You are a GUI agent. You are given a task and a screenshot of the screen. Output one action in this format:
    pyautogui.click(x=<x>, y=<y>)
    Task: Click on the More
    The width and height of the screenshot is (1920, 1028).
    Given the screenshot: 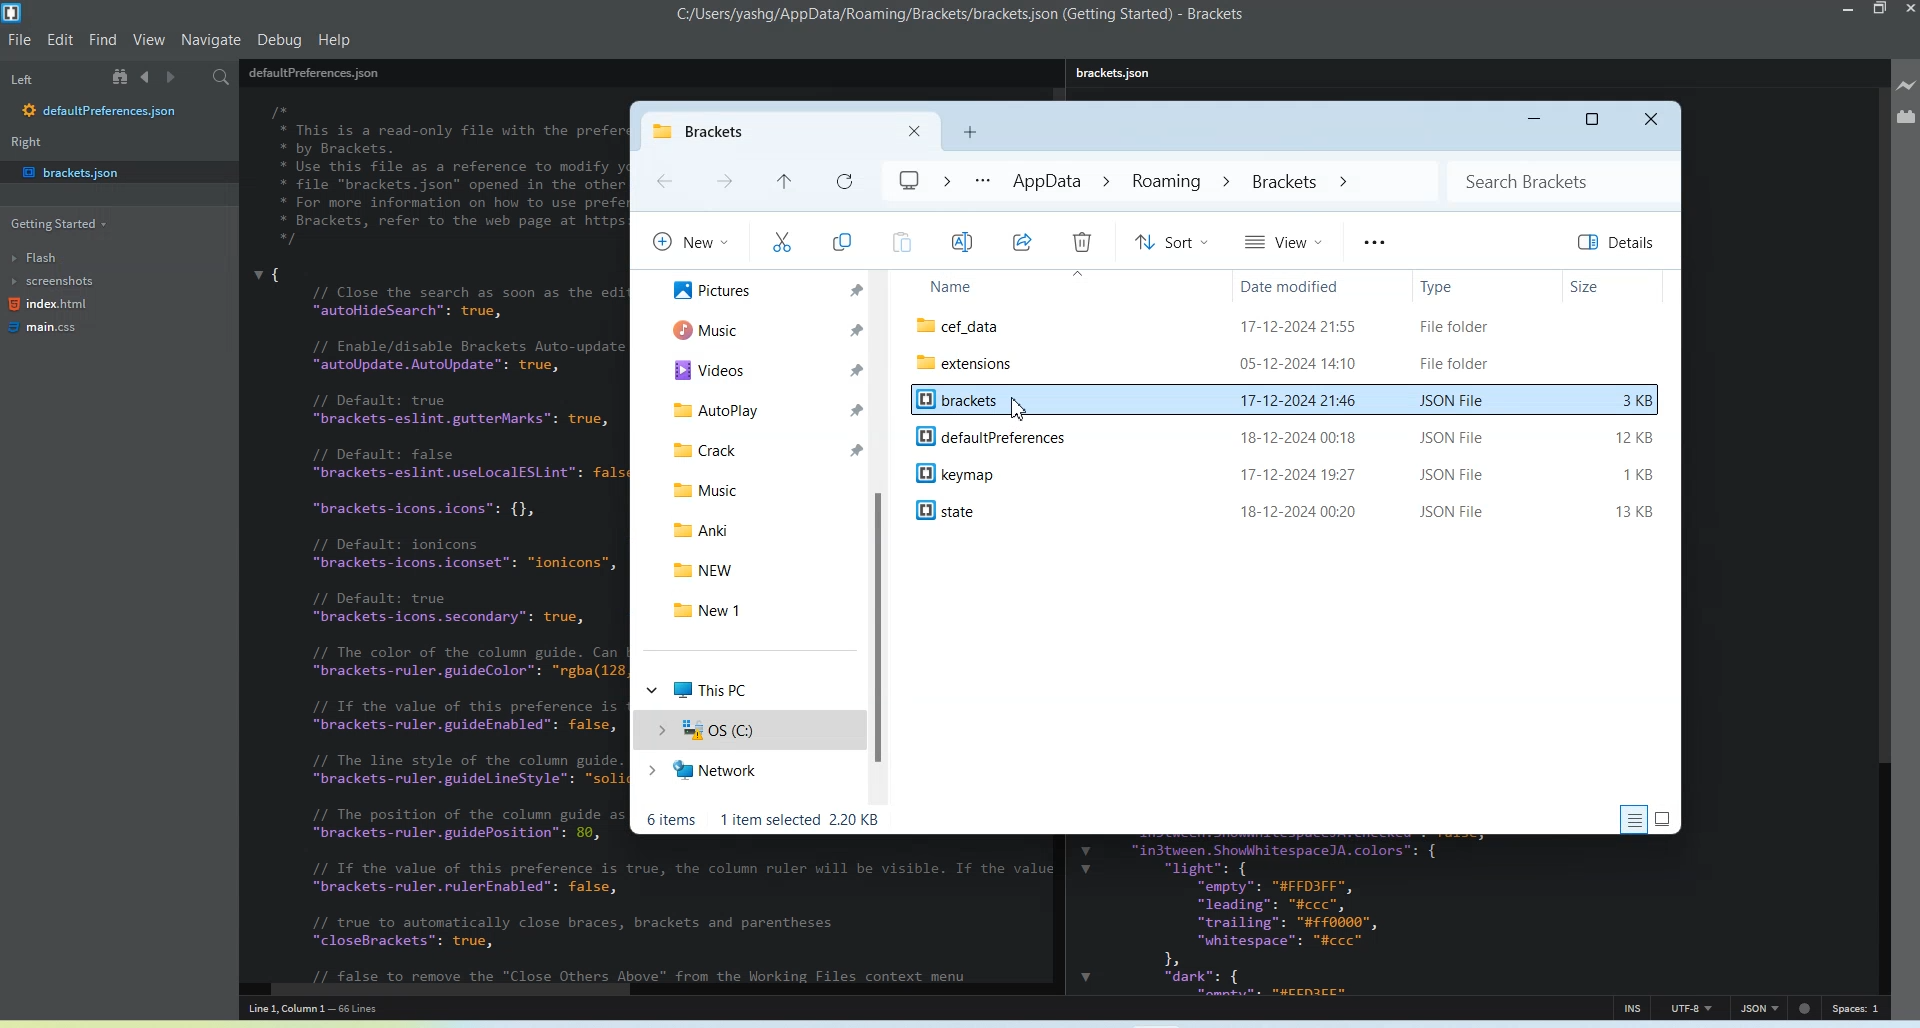 What is the action you would take?
    pyautogui.click(x=1373, y=242)
    